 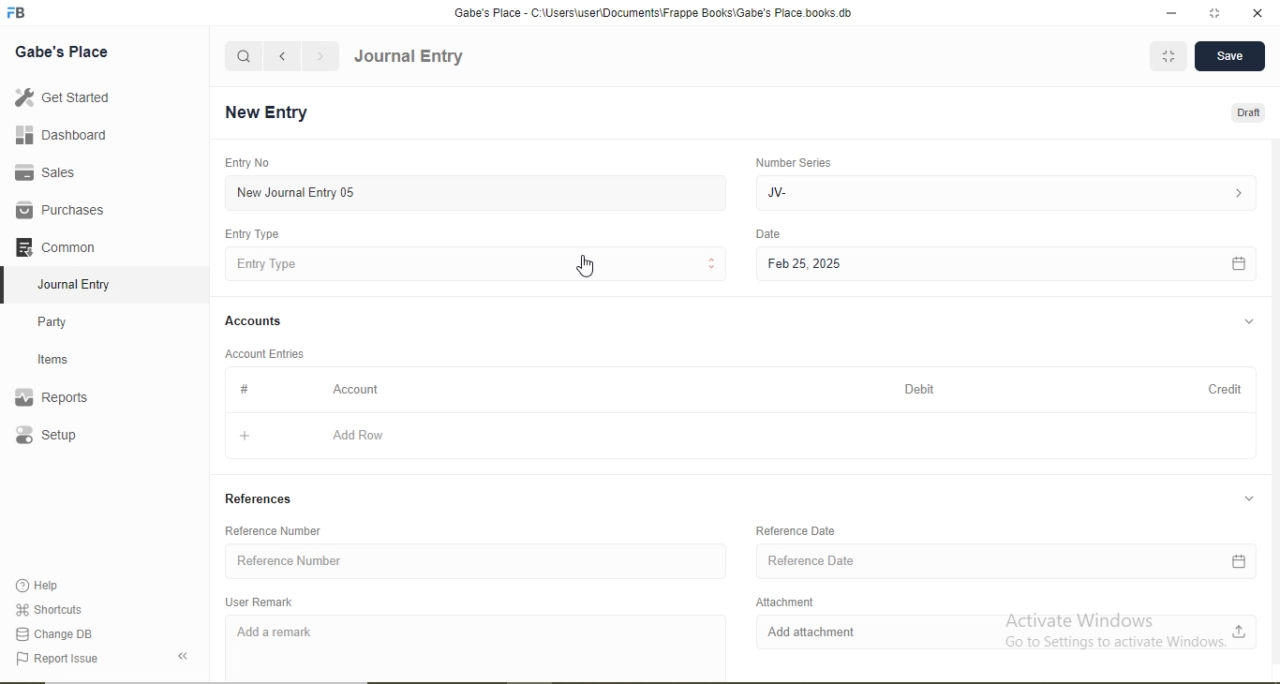 What do you see at coordinates (1249, 322) in the screenshot?
I see `collapse/expand` at bounding box center [1249, 322].